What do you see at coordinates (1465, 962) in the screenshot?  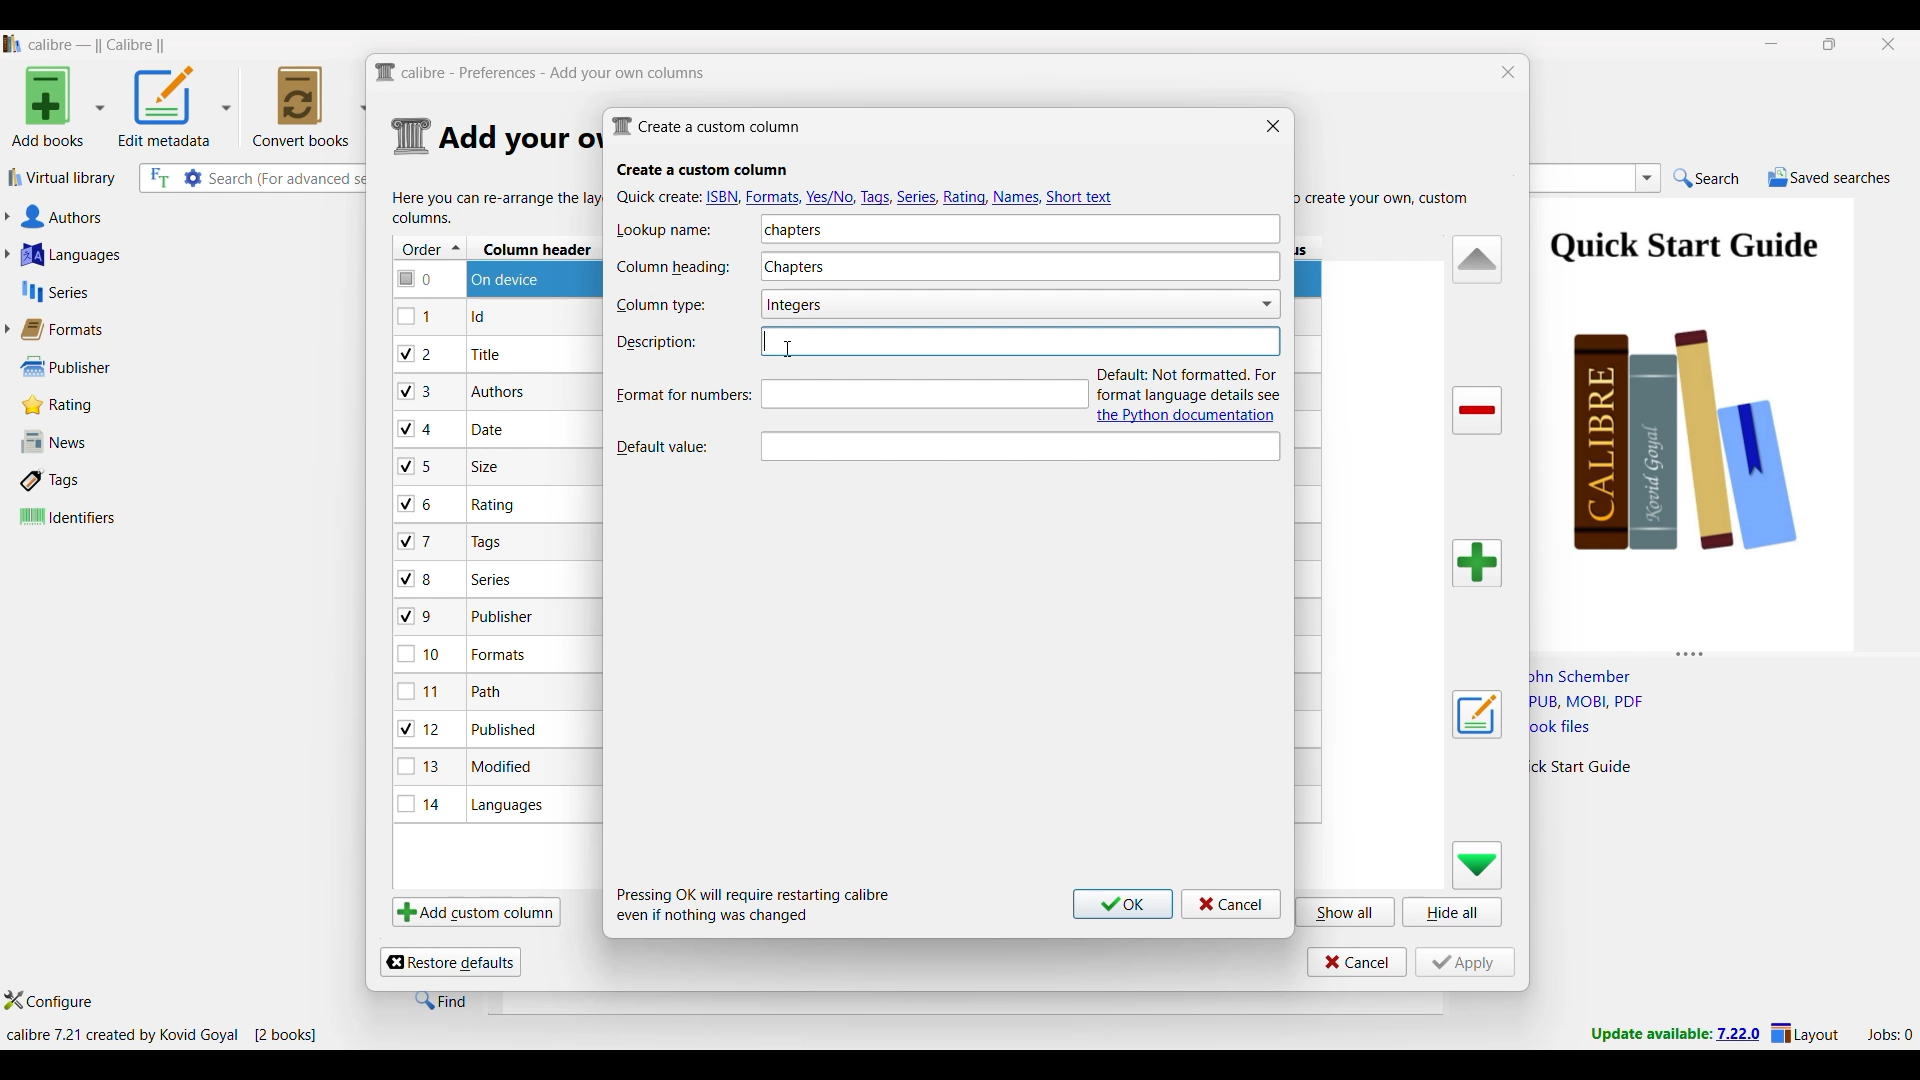 I see `Apply` at bounding box center [1465, 962].